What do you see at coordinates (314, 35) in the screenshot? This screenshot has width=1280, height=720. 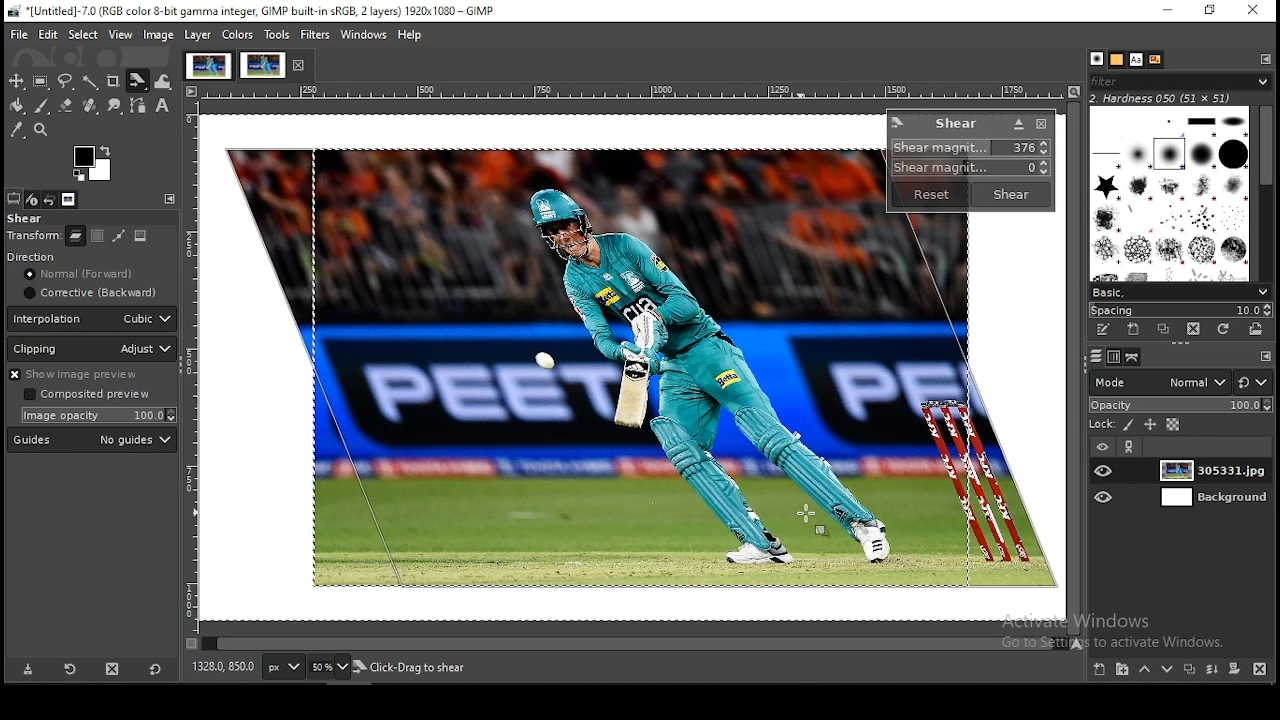 I see `filters` at bounding box center [314, 35].